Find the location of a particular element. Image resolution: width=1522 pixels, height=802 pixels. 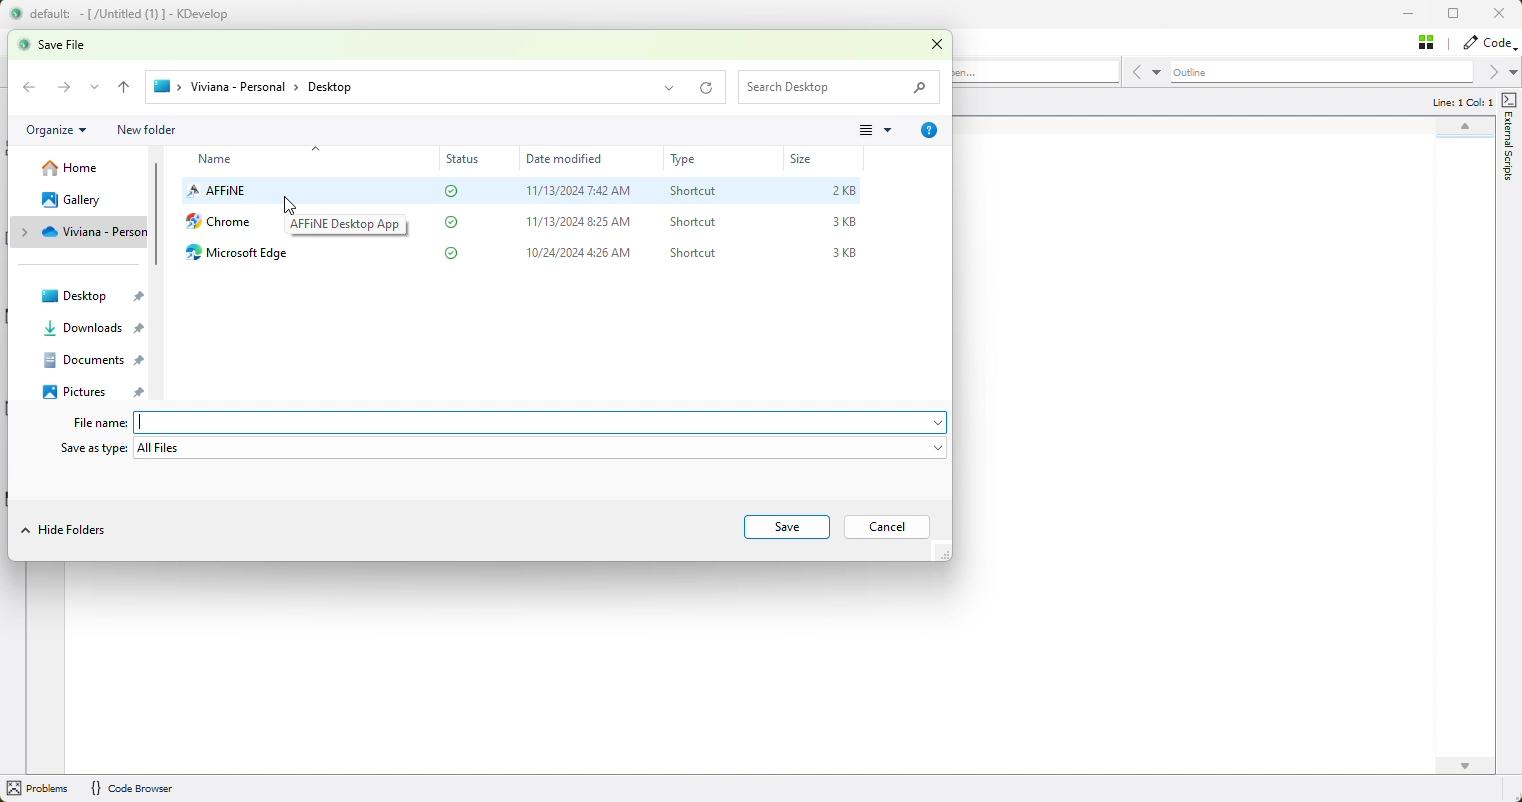

affine desktop app is located at coordinates (347, 226).